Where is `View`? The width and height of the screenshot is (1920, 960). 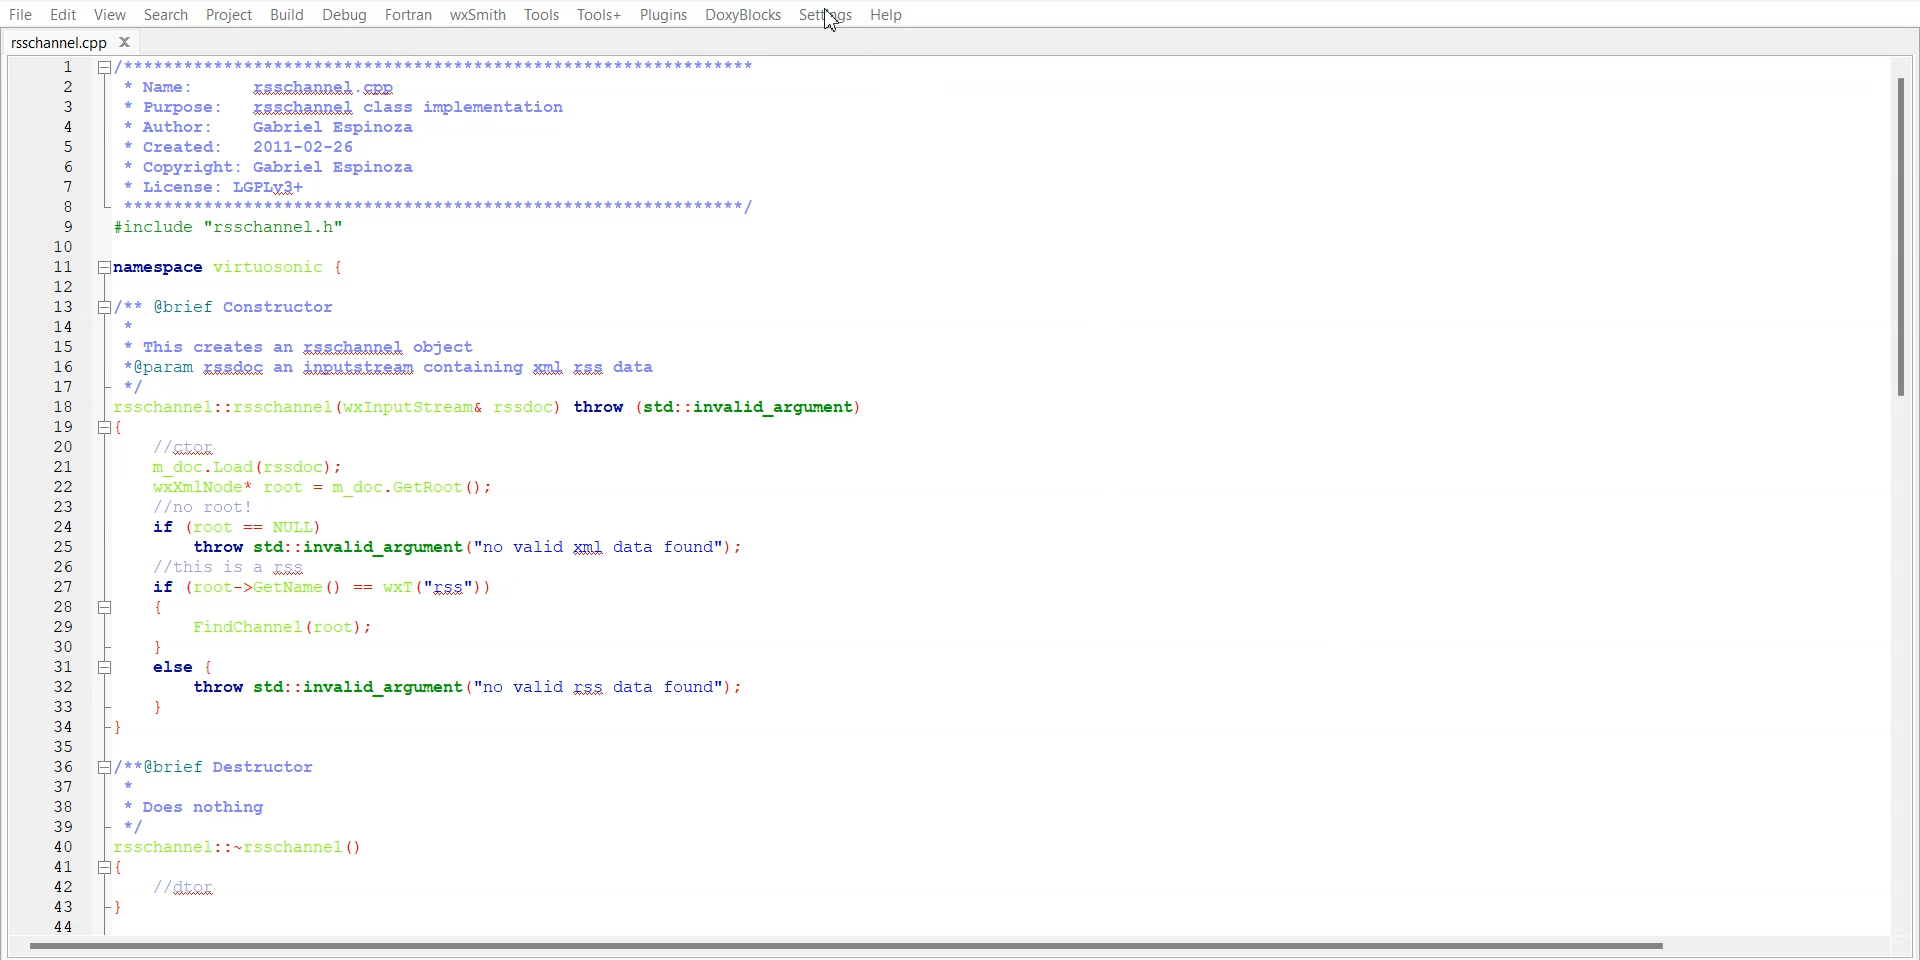 View is located at coordinates (109, 14).